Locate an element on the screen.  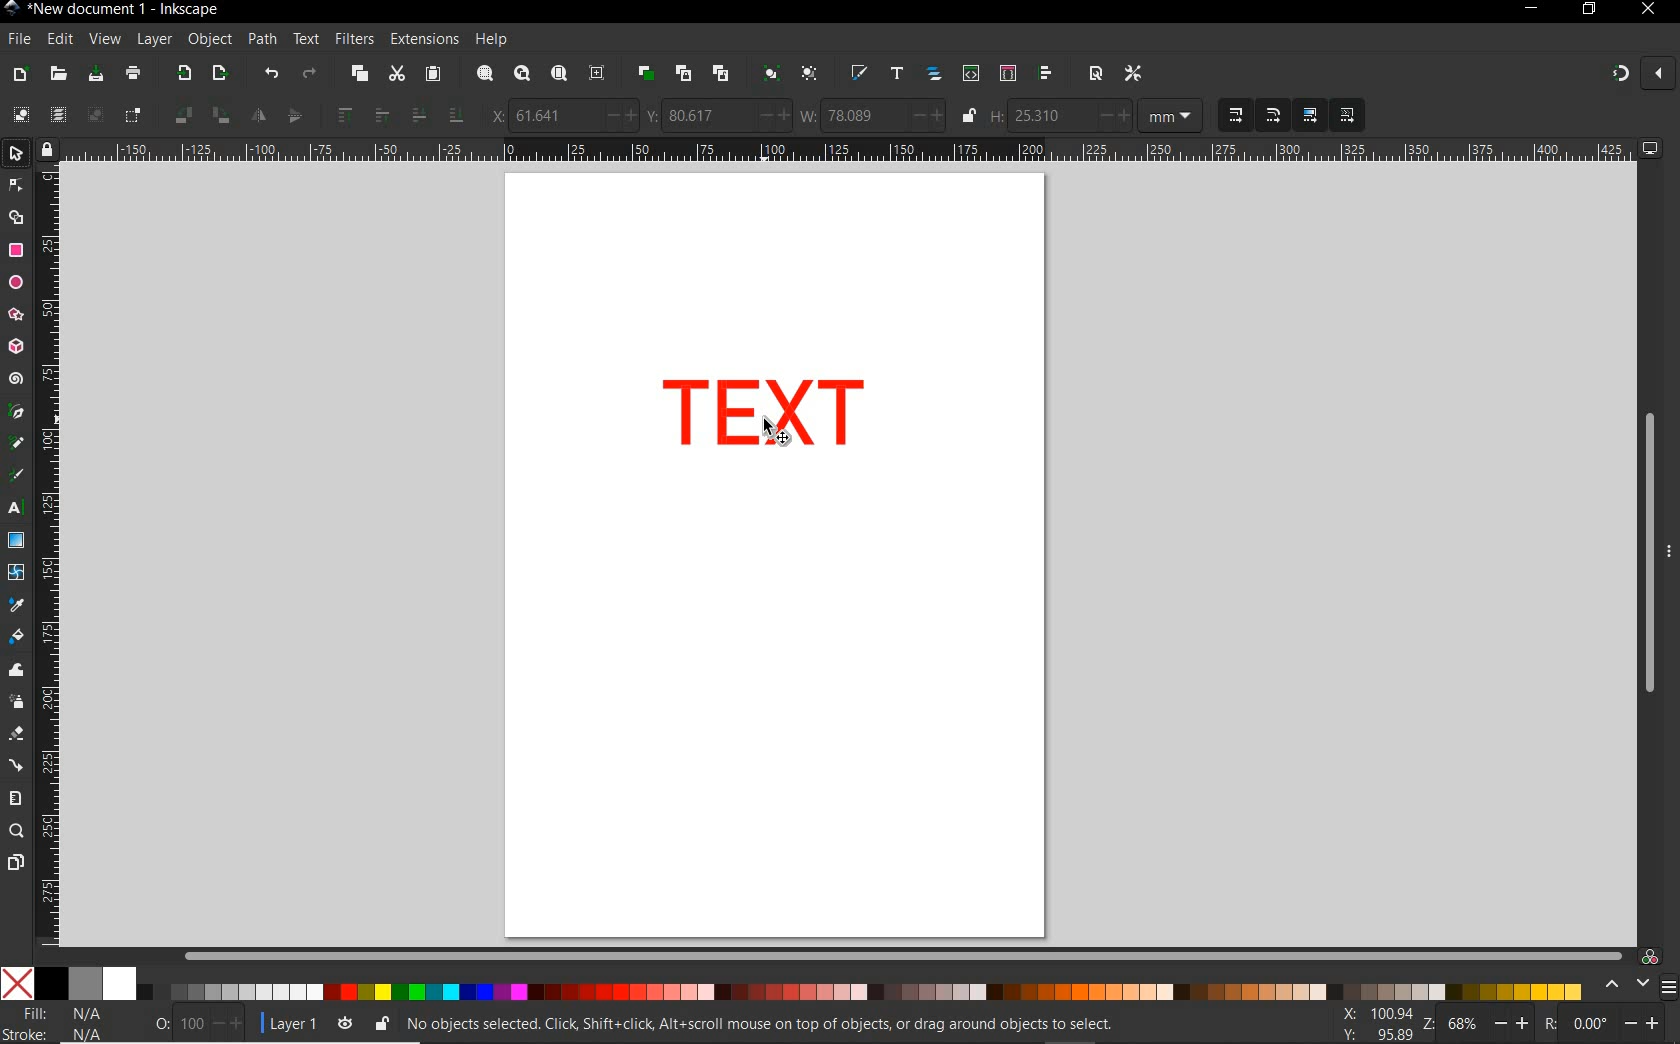
layer is located at coordinates (155, 40).